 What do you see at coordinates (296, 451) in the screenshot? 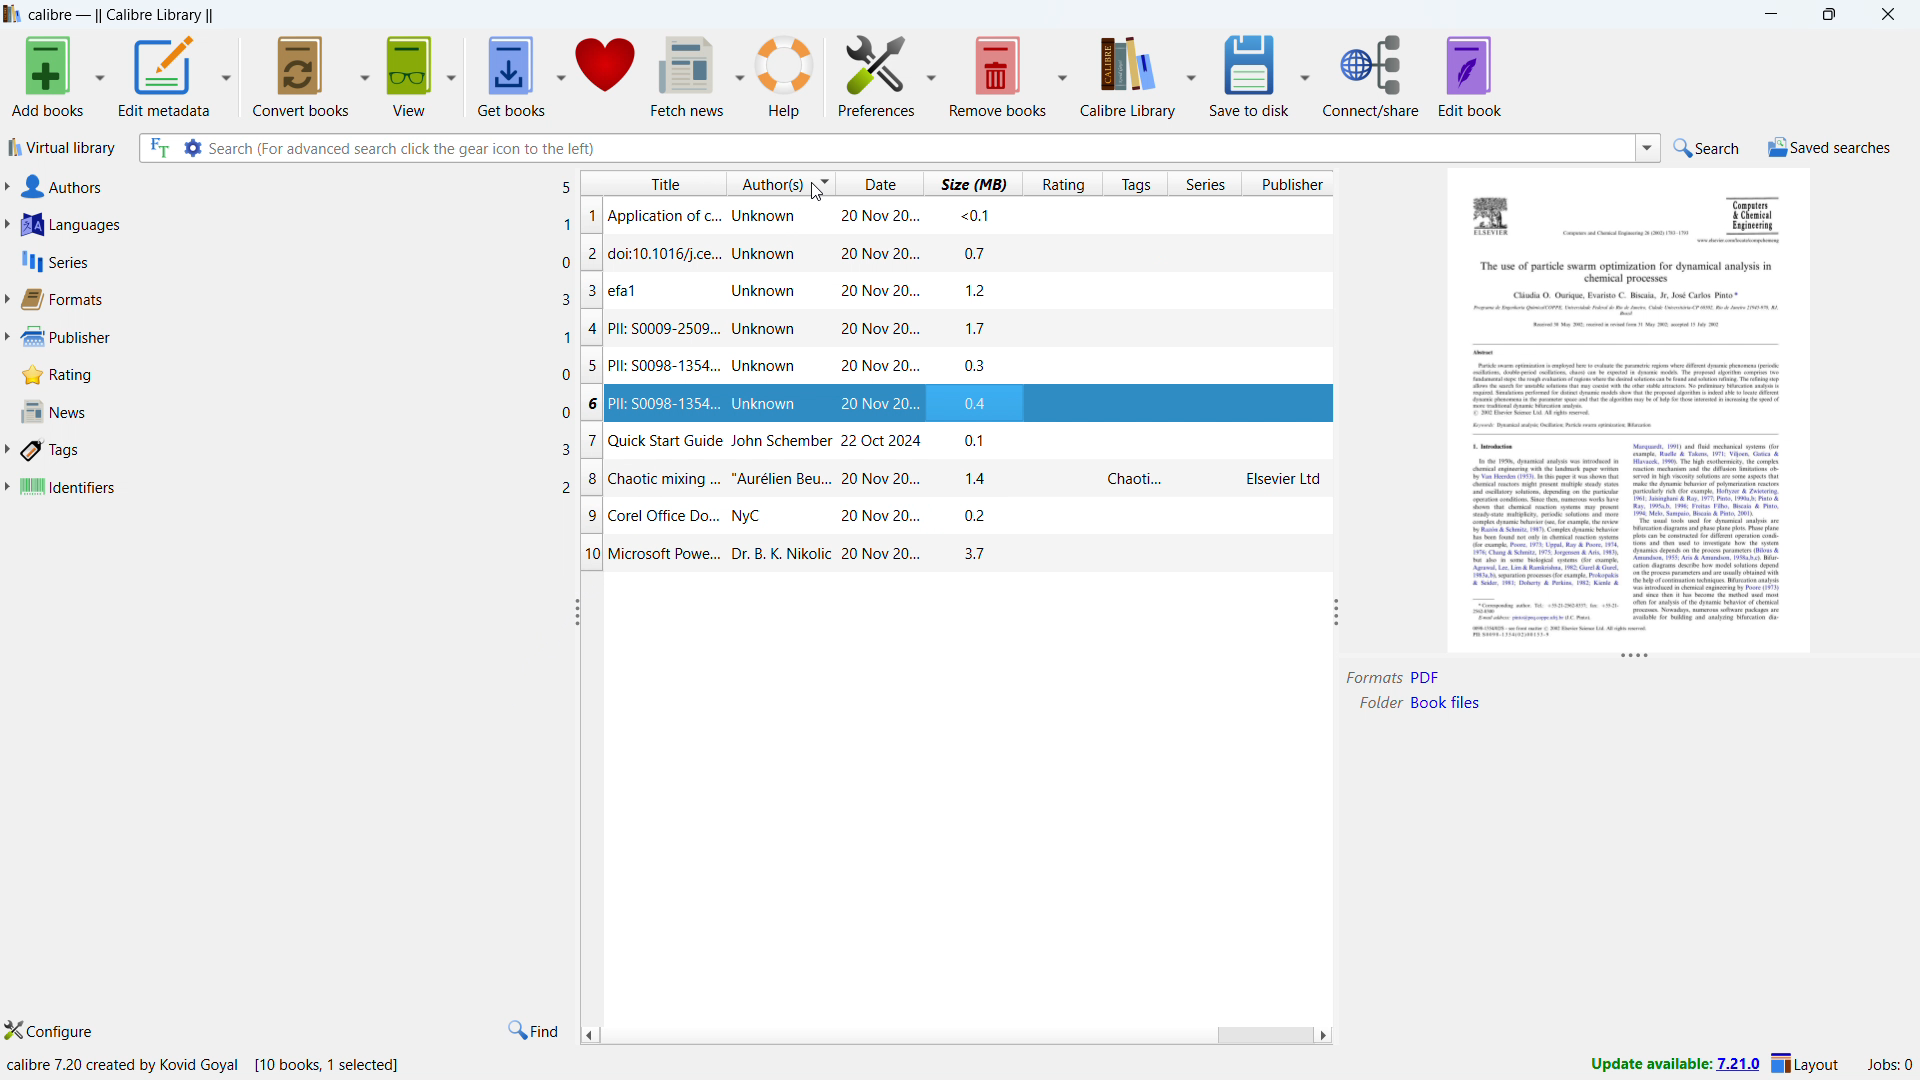
I see `tags` at bounding box center [296, 451].